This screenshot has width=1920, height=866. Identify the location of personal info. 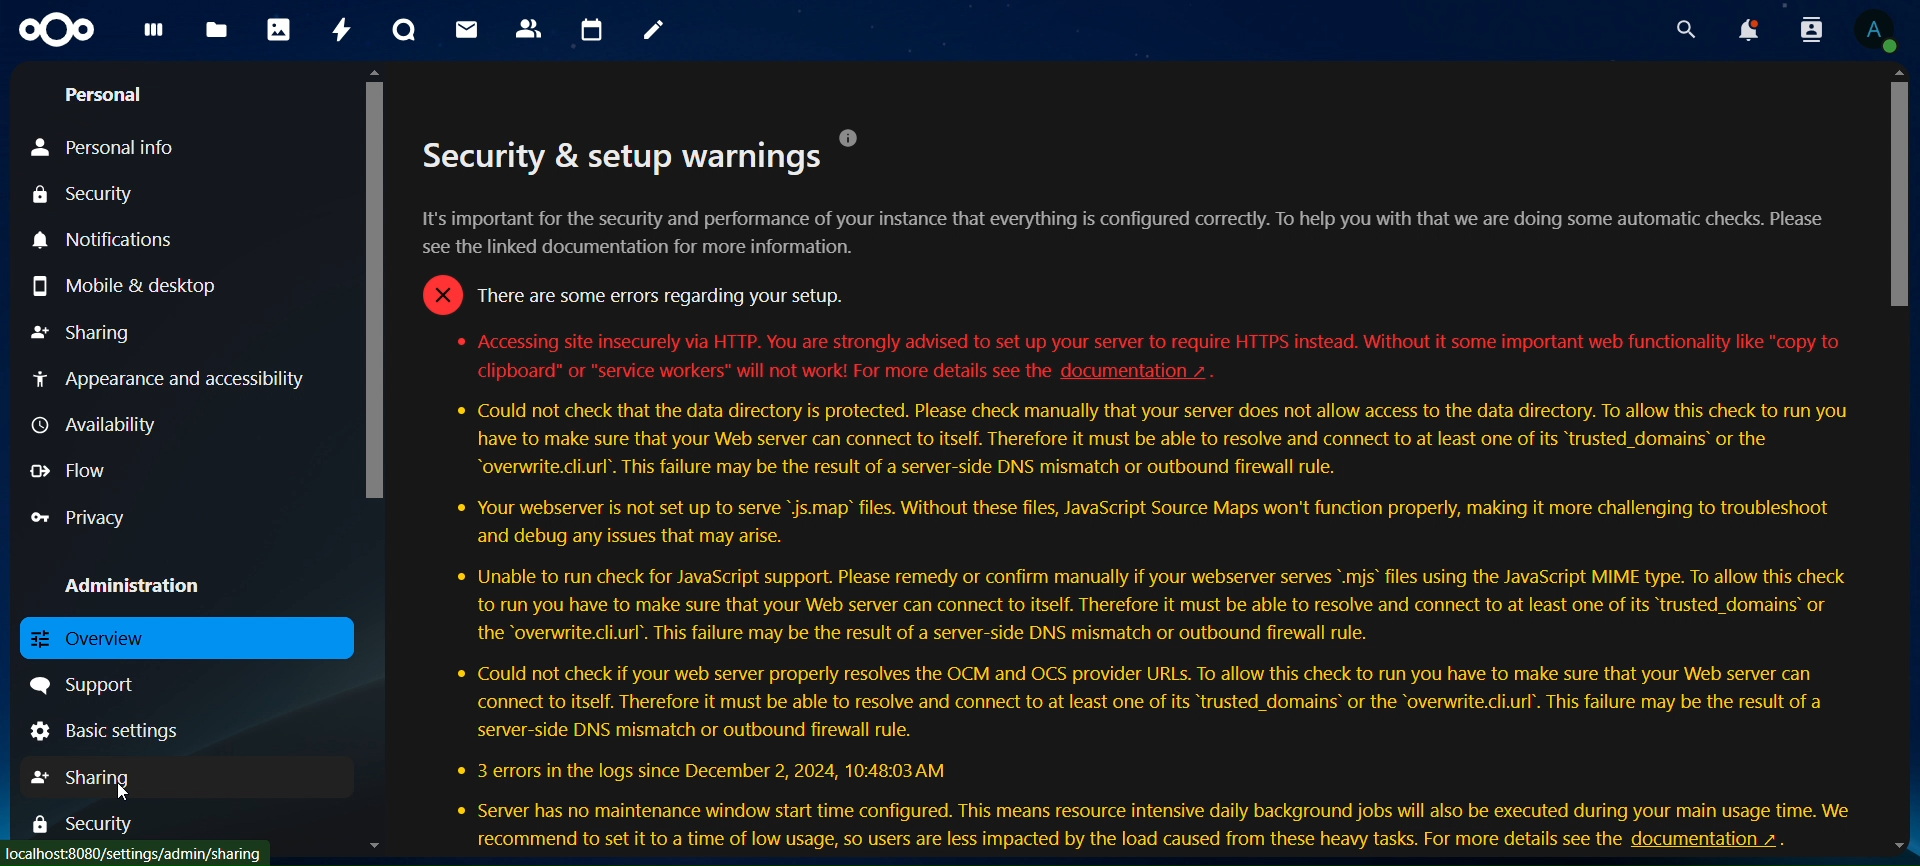
(110, 148).